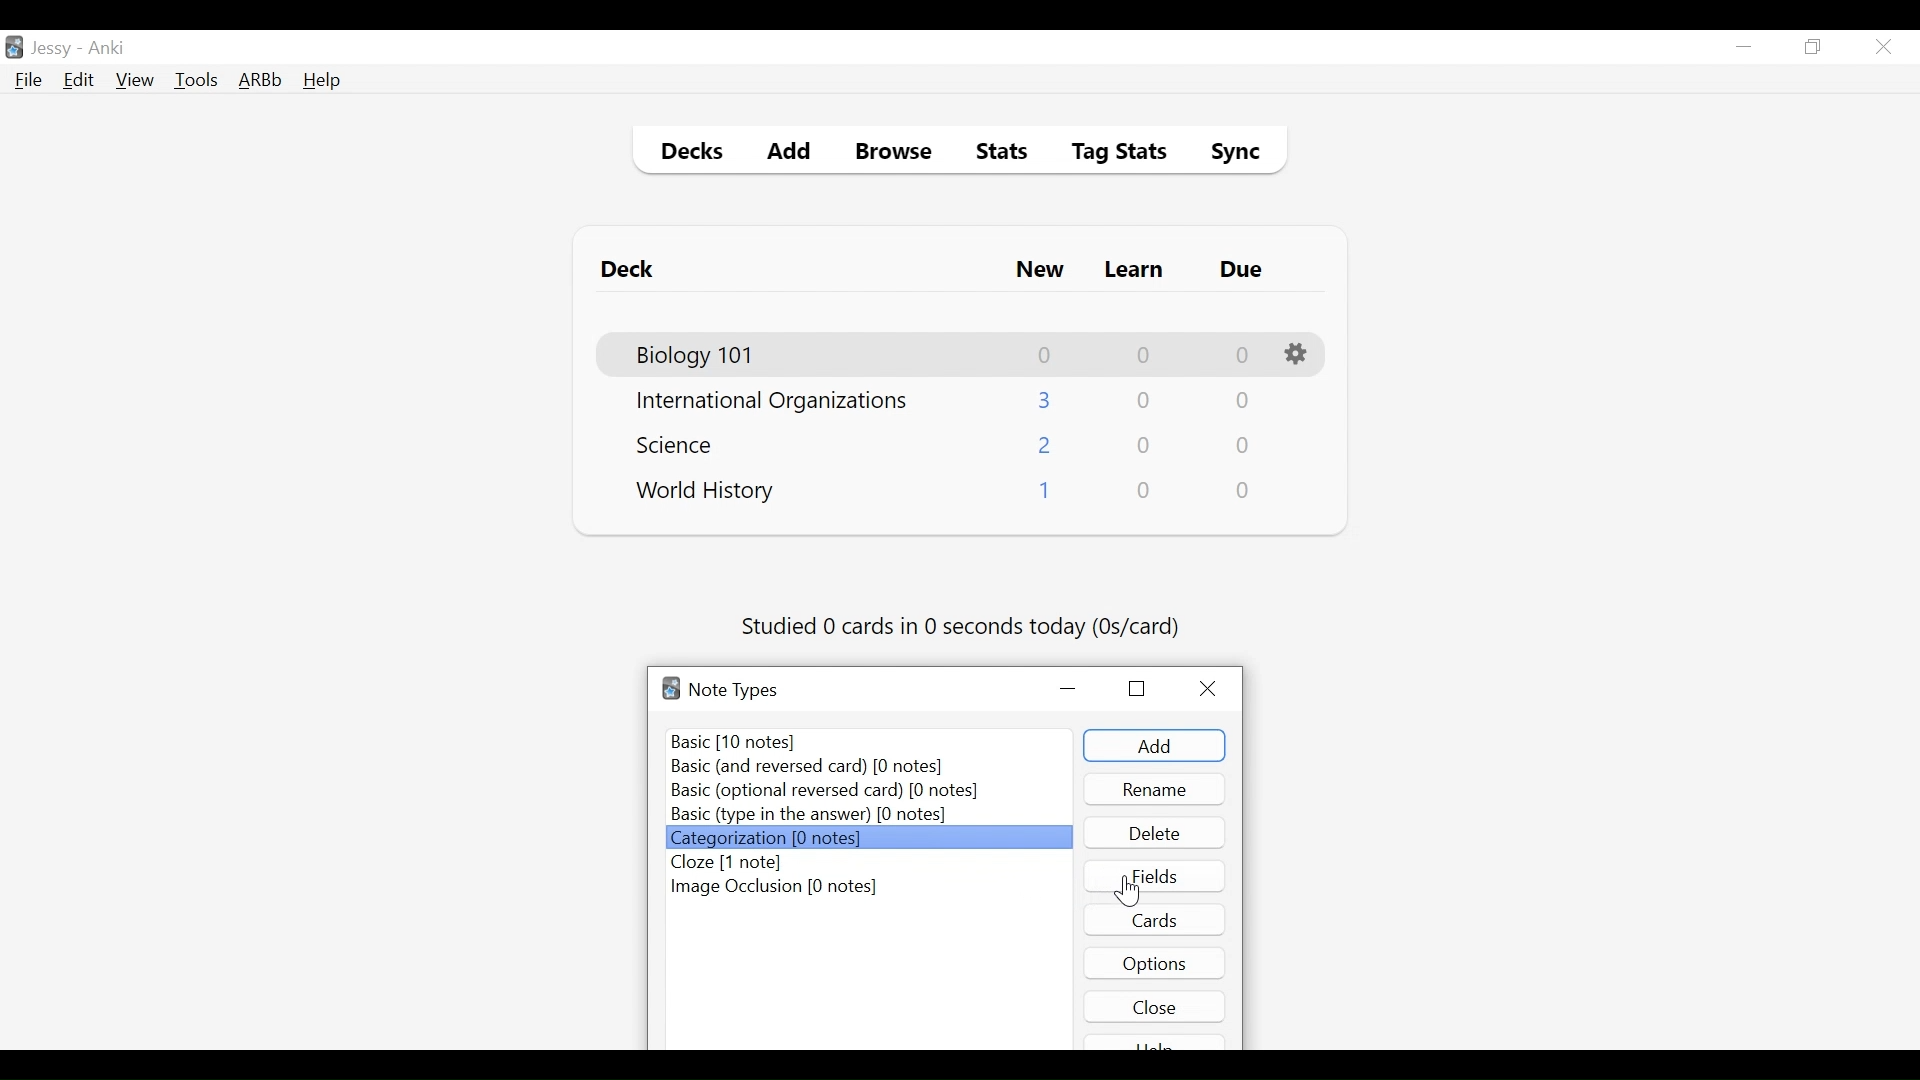 This screenshot has width=1920, height=1080. I want to click on Learn, so click(1133, 271).